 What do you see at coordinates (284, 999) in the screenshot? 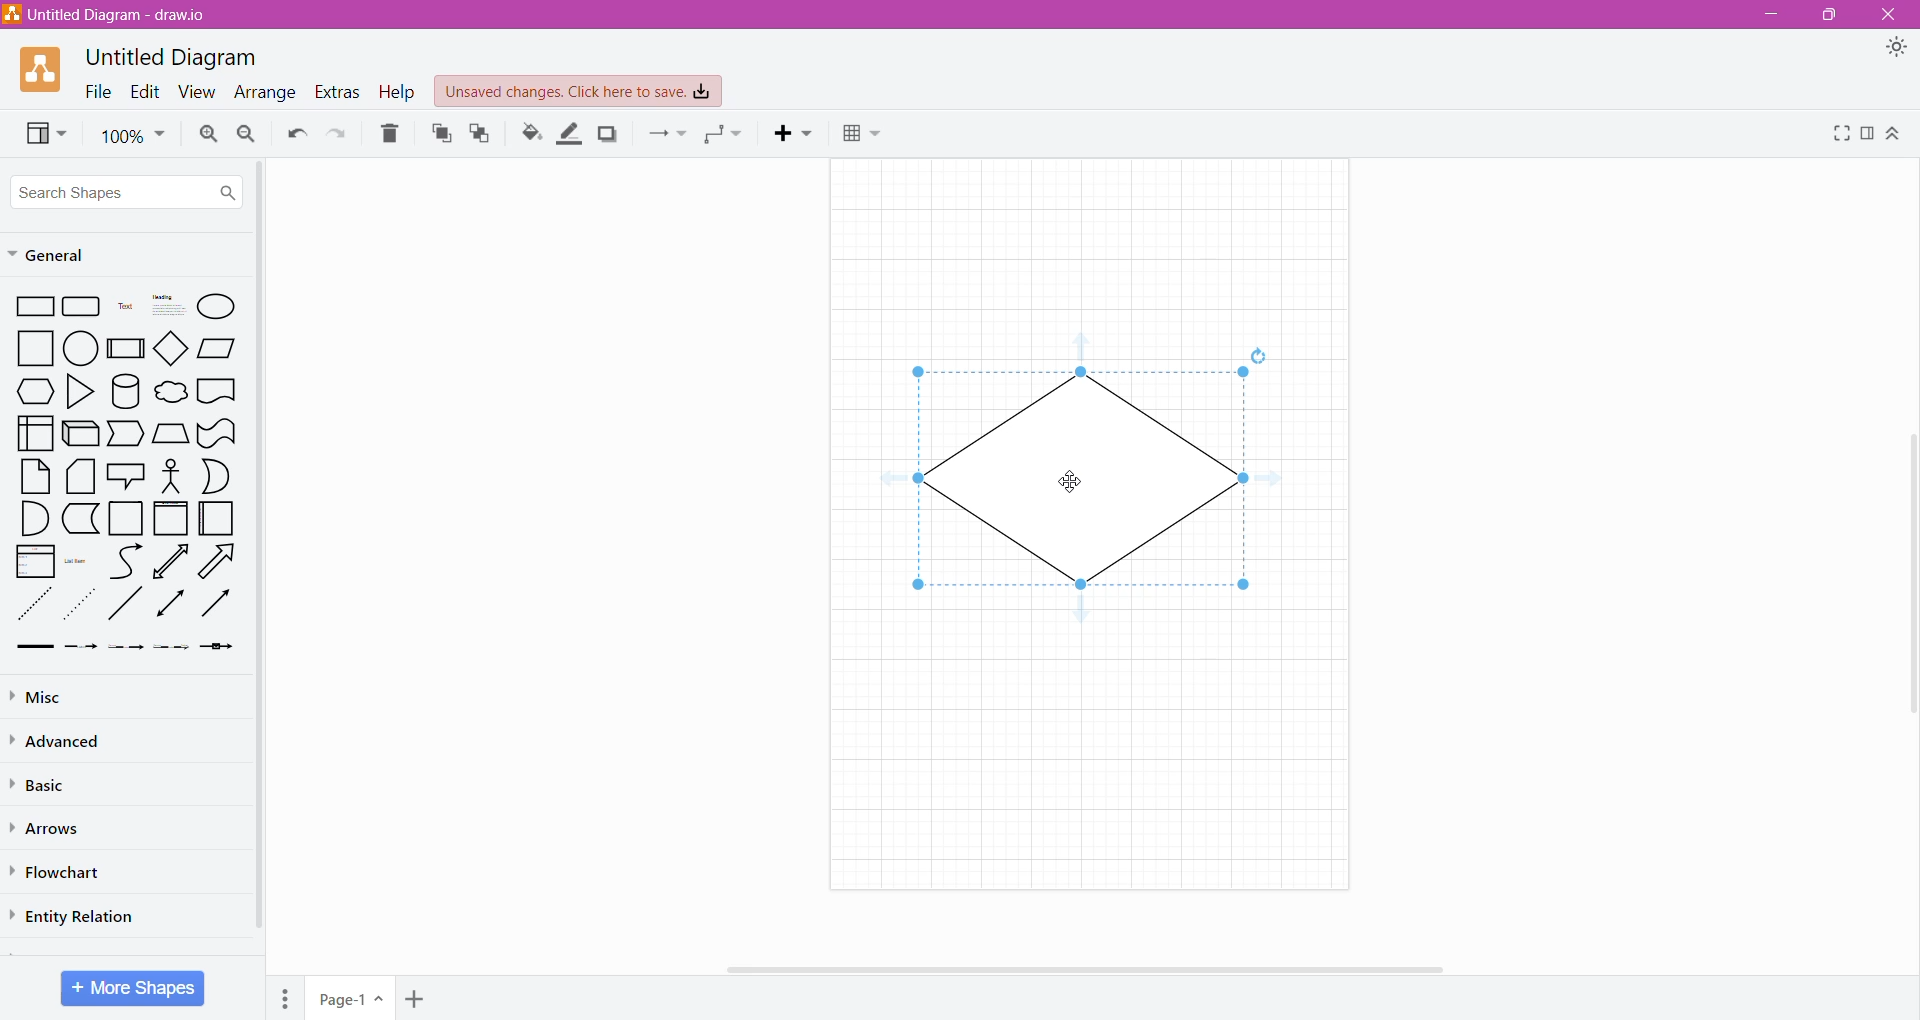
I see `Pages` at bounding box center [284, 999].